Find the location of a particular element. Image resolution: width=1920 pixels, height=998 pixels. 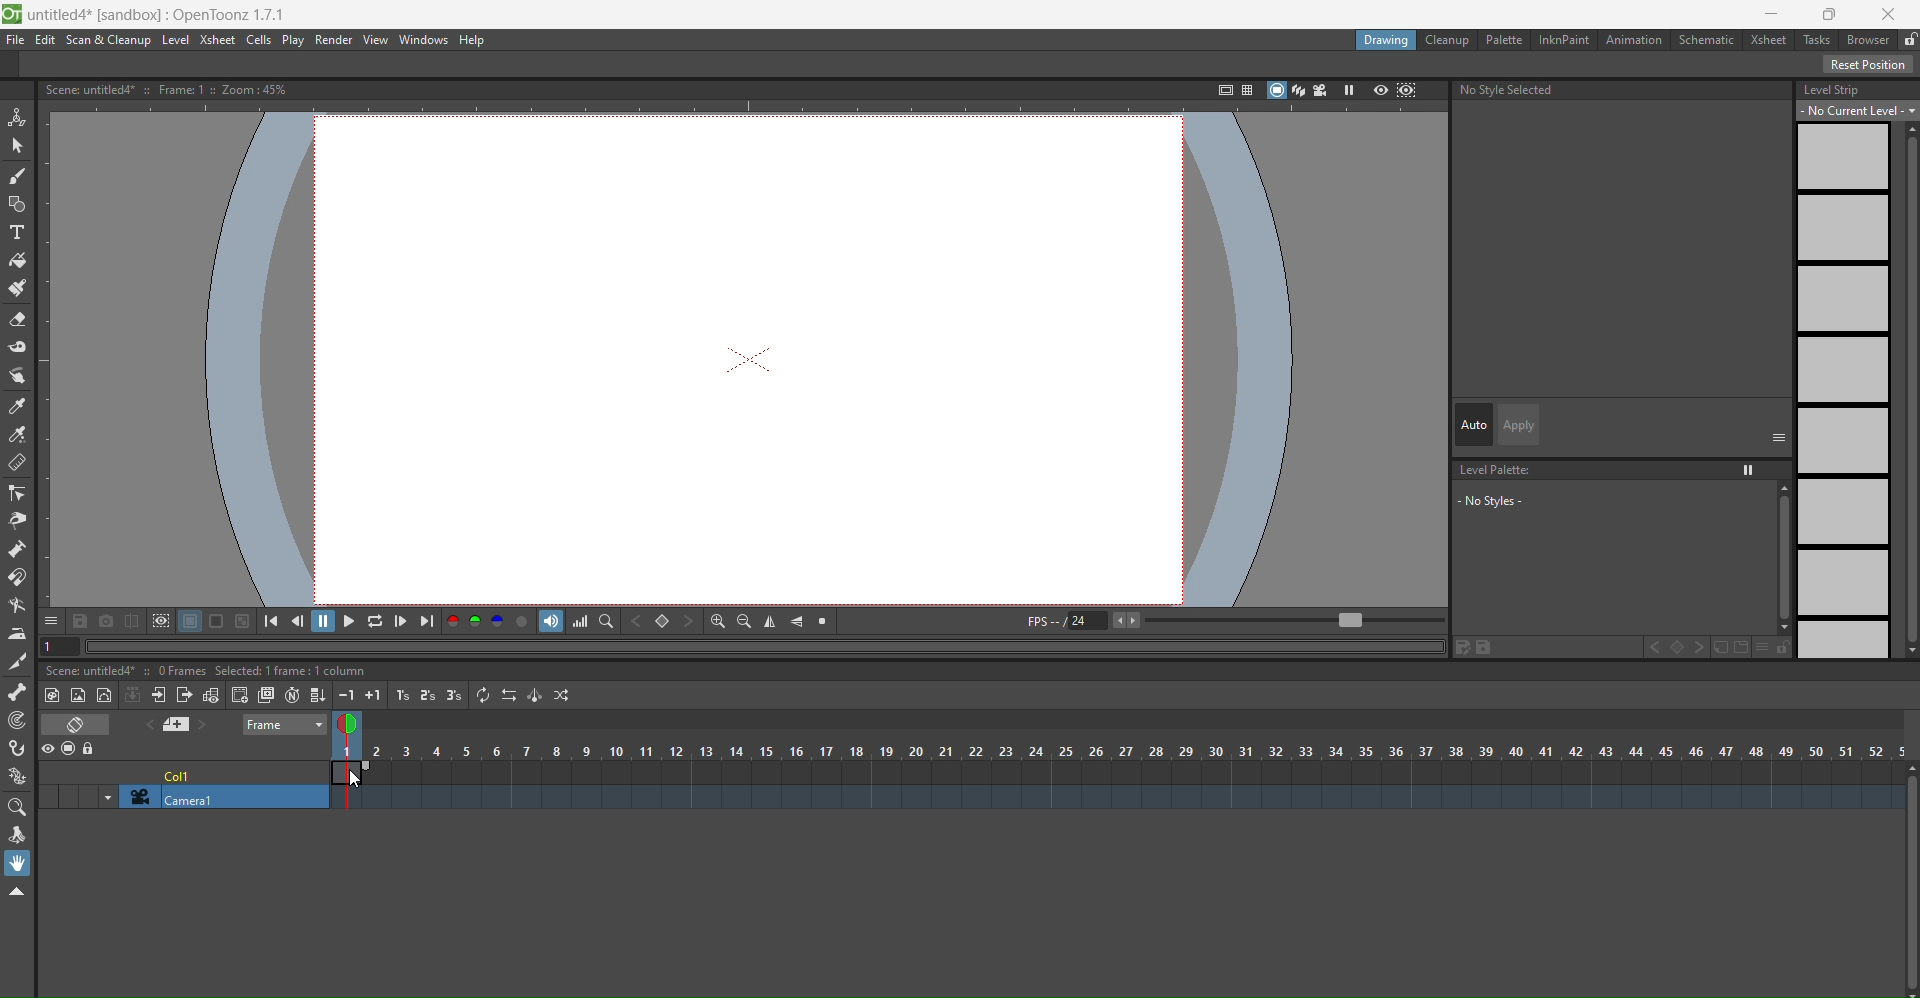

new vector level is located at coordinates (105, 694).